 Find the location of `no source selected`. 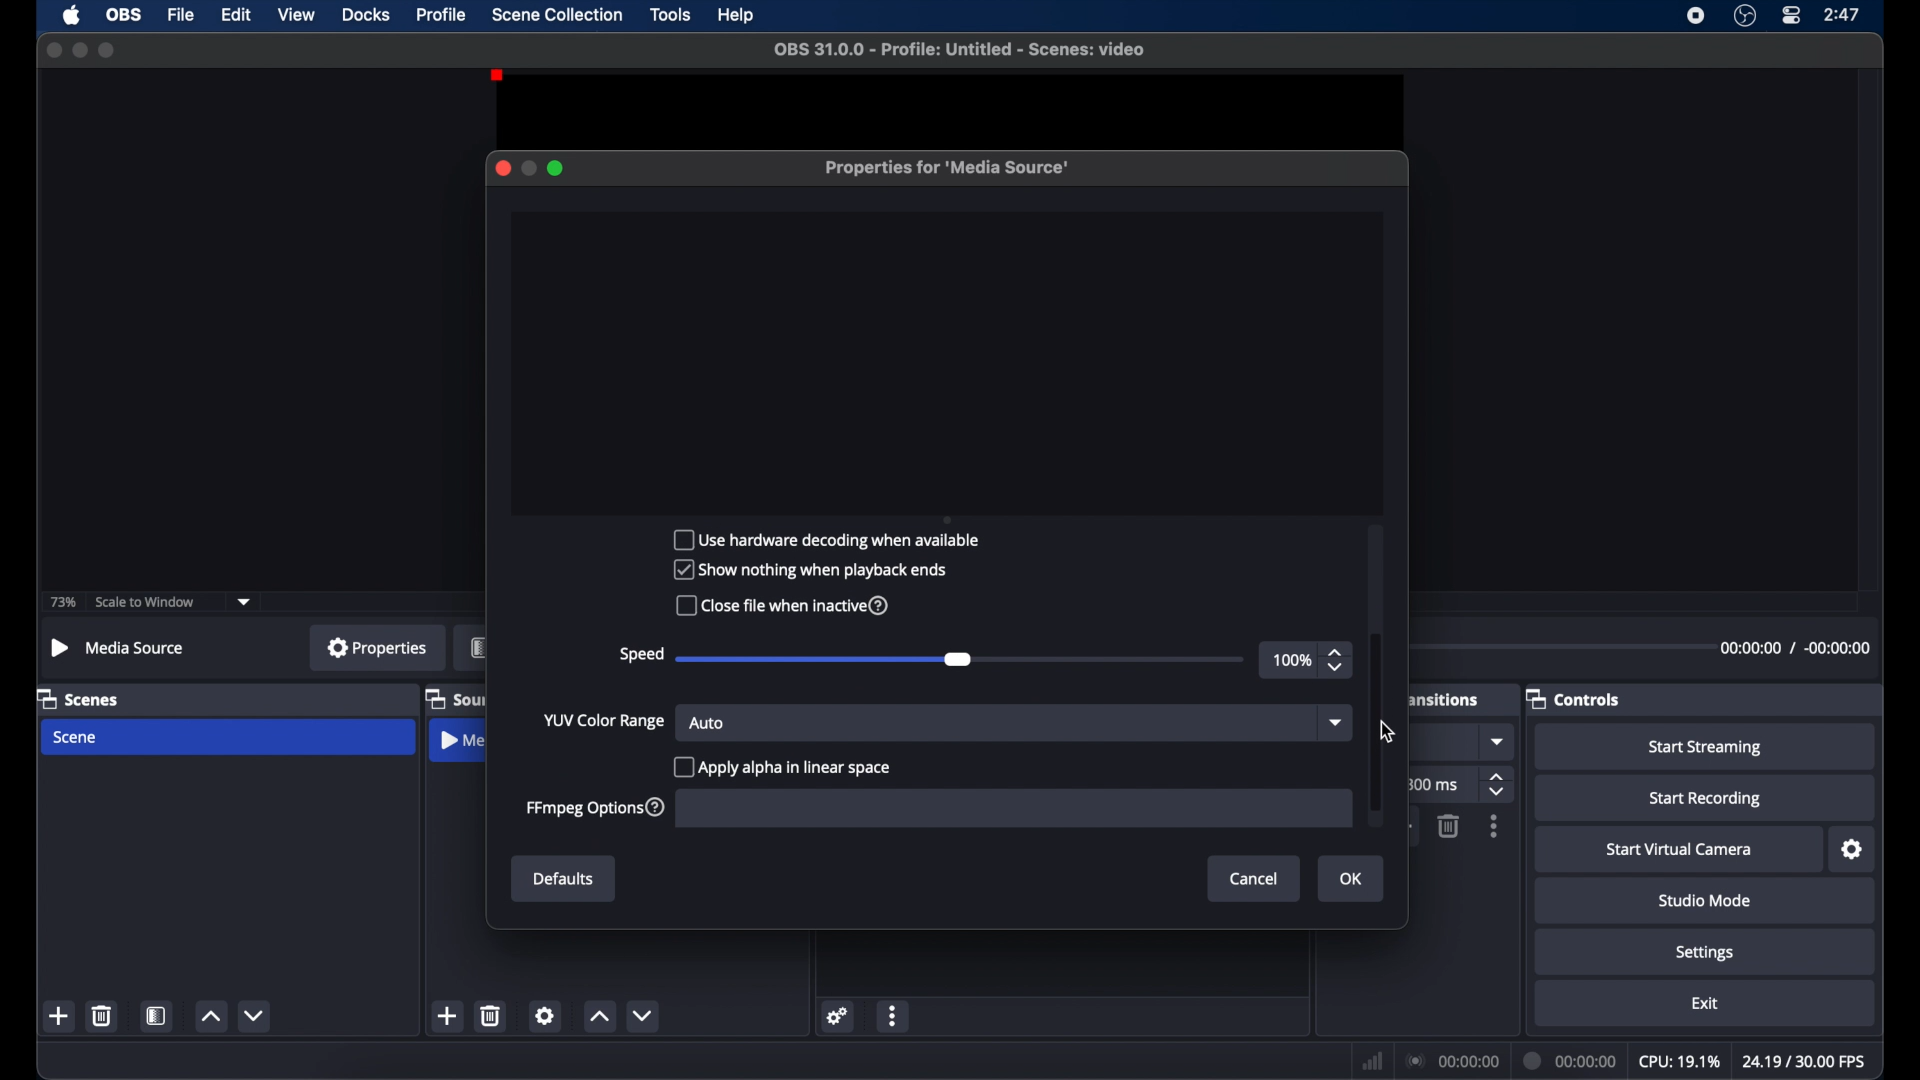

no source selected is located at coordinates (118, 647).